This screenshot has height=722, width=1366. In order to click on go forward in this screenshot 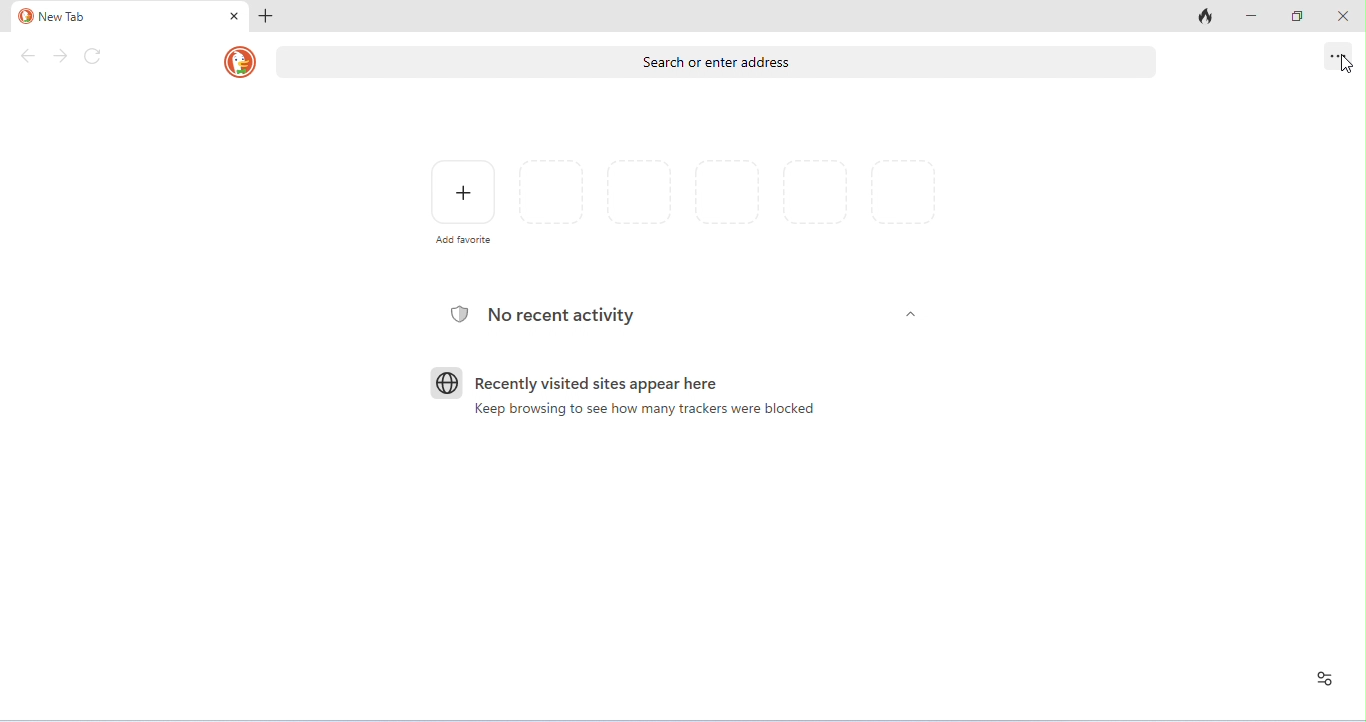, I will do `click(60, 56)`.